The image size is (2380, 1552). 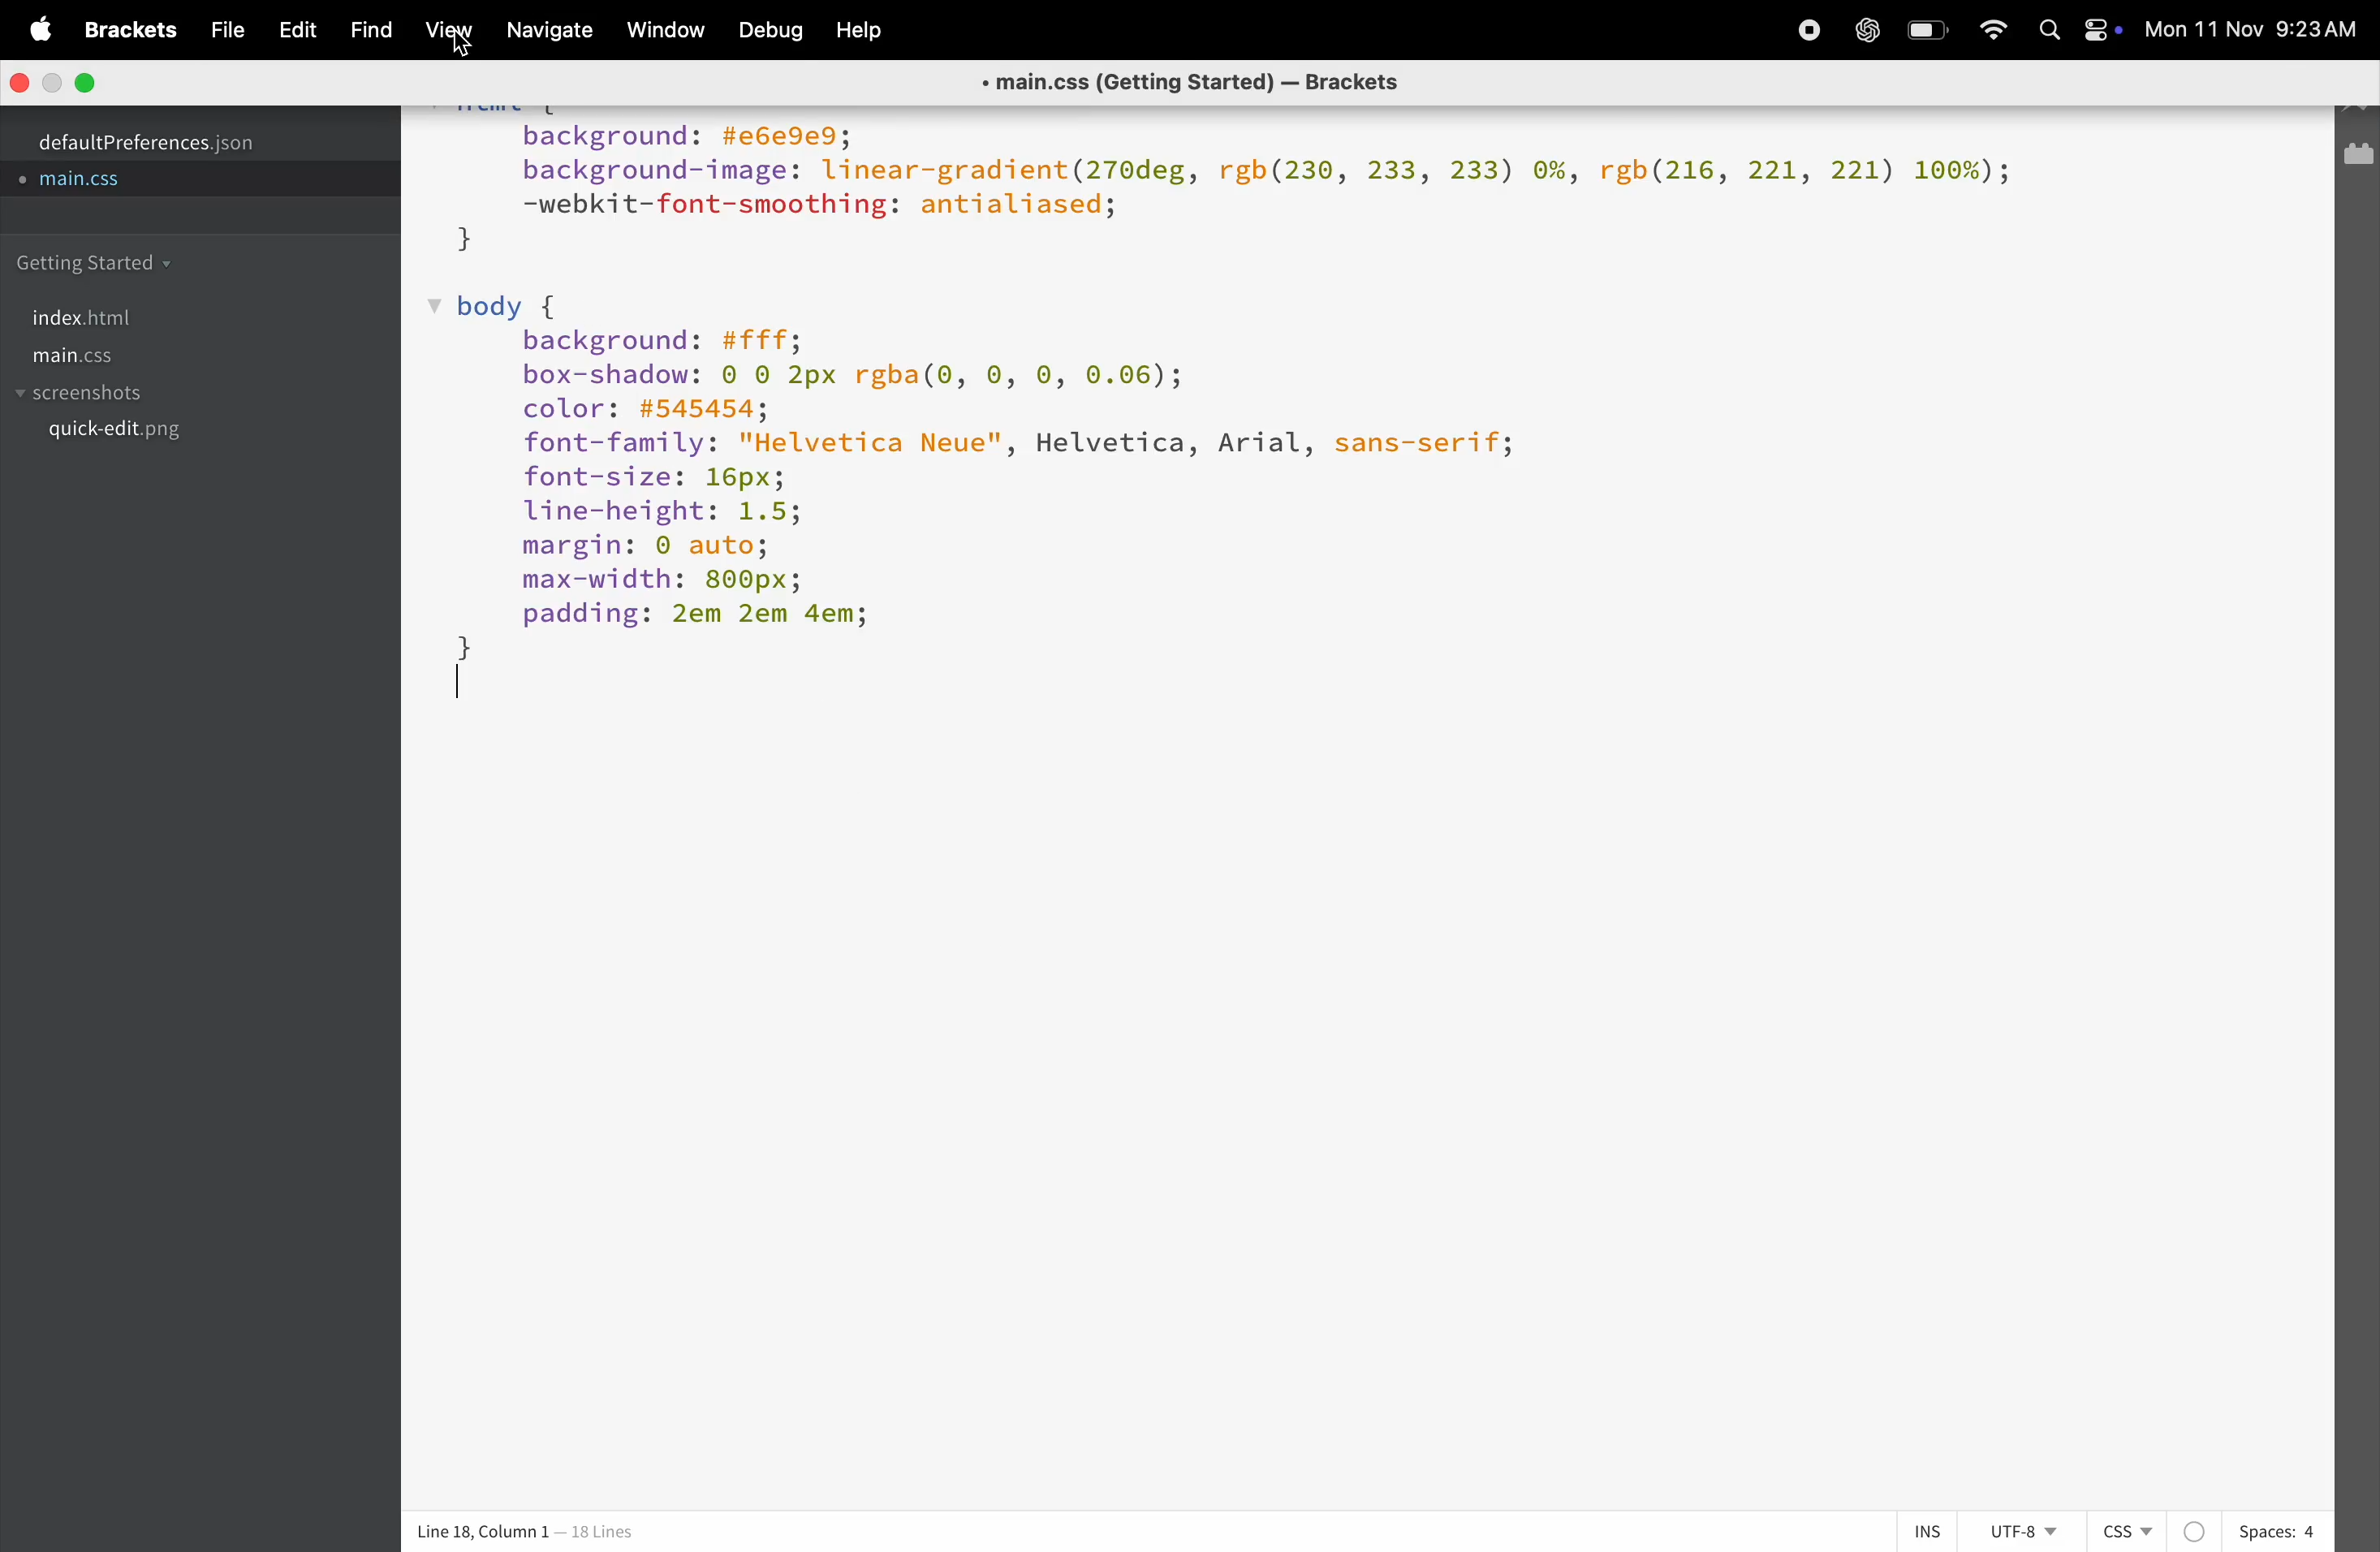 I want to click on file, so click(x=219, y=29).